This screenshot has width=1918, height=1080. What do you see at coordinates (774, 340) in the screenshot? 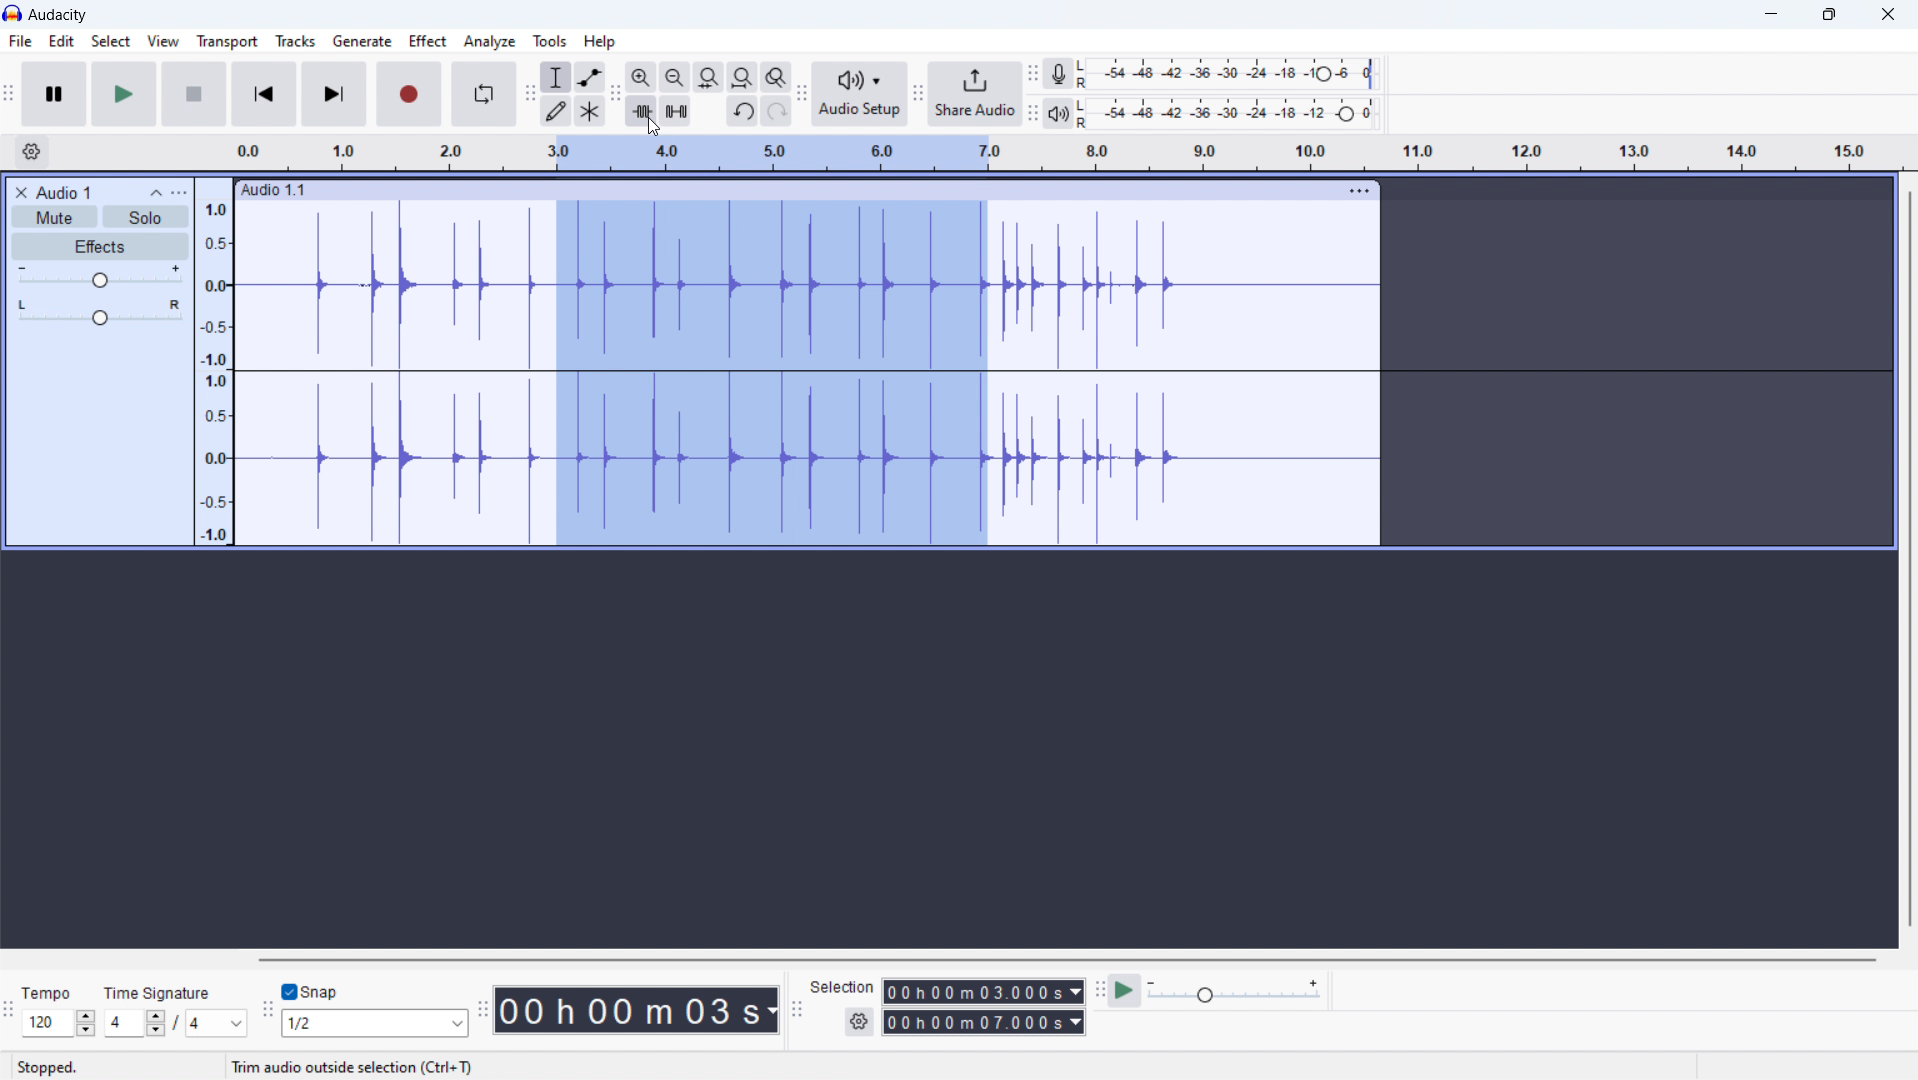
I see `3.0-7.0 timeline (part of the track selected)` at bounding box center [774, 340].